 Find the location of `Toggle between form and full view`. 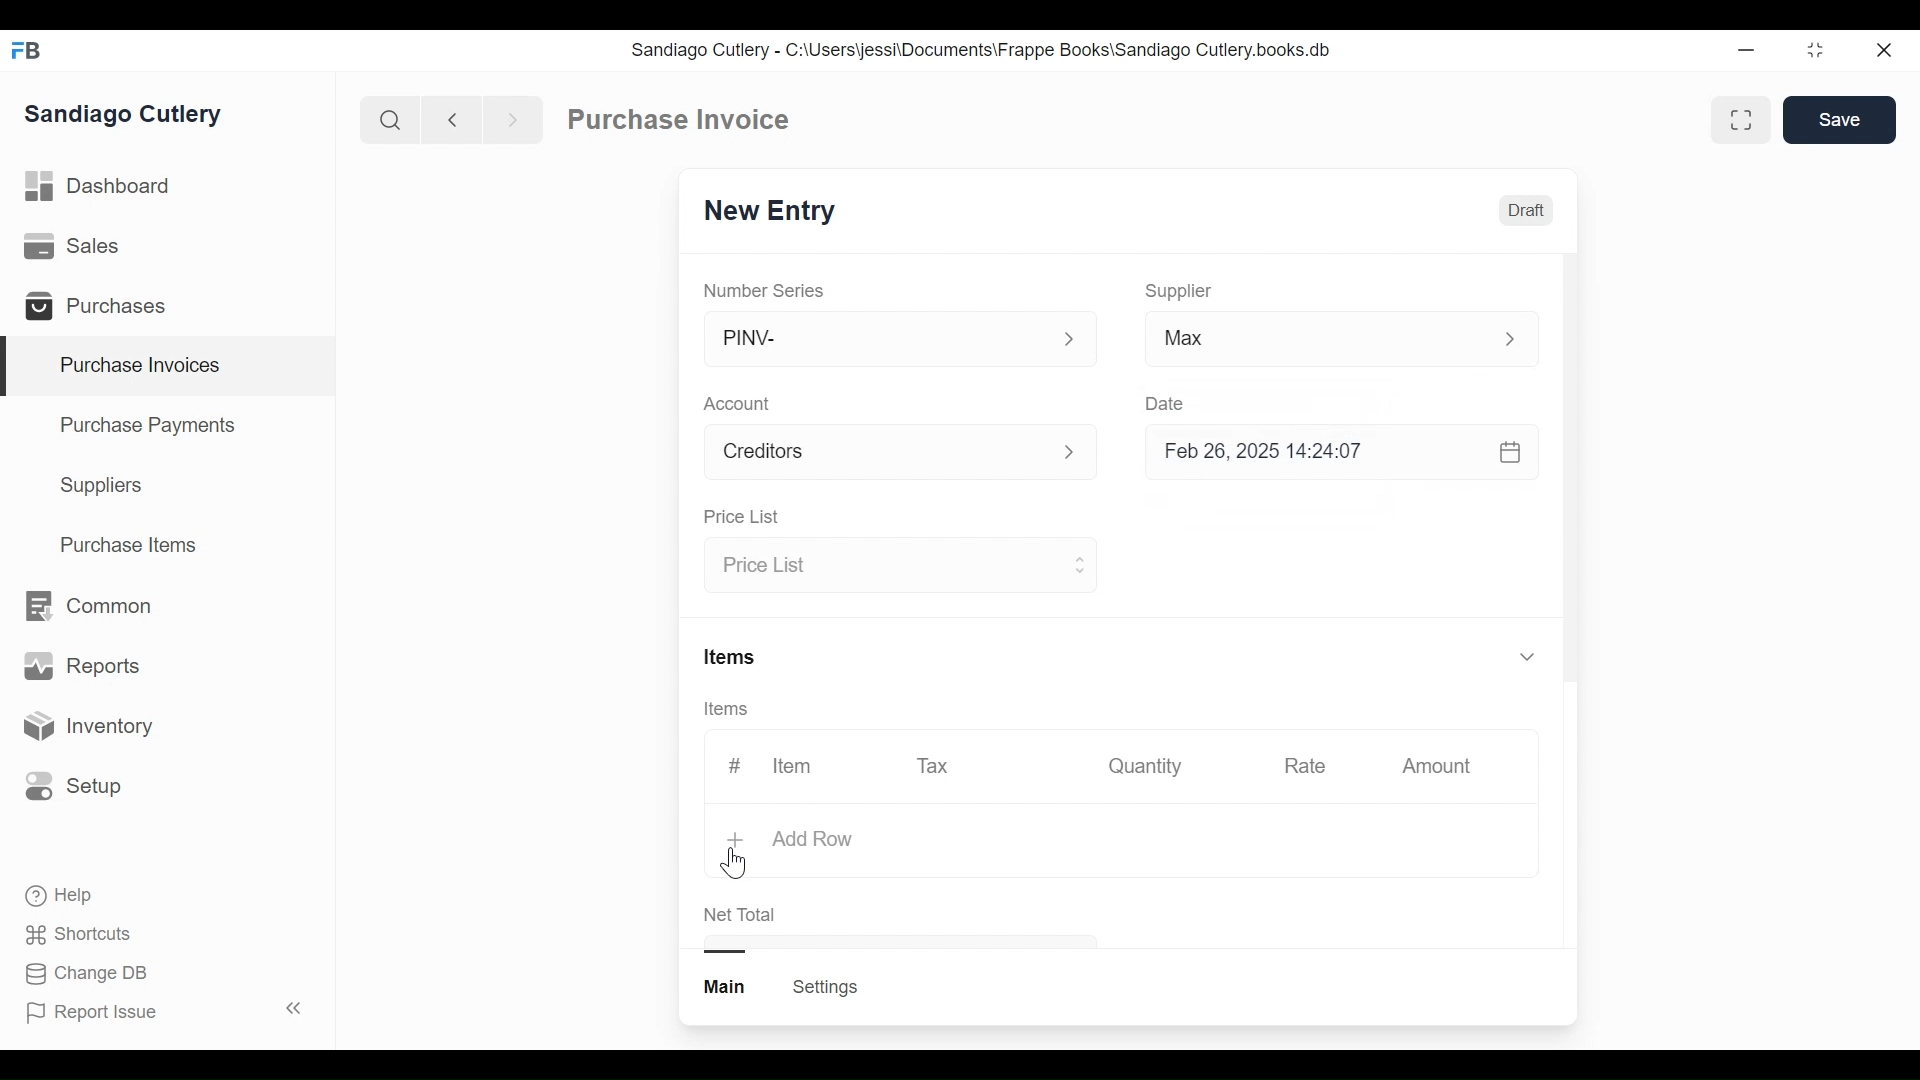

Toggle between form and full view is located at coordinates (1742, 120).